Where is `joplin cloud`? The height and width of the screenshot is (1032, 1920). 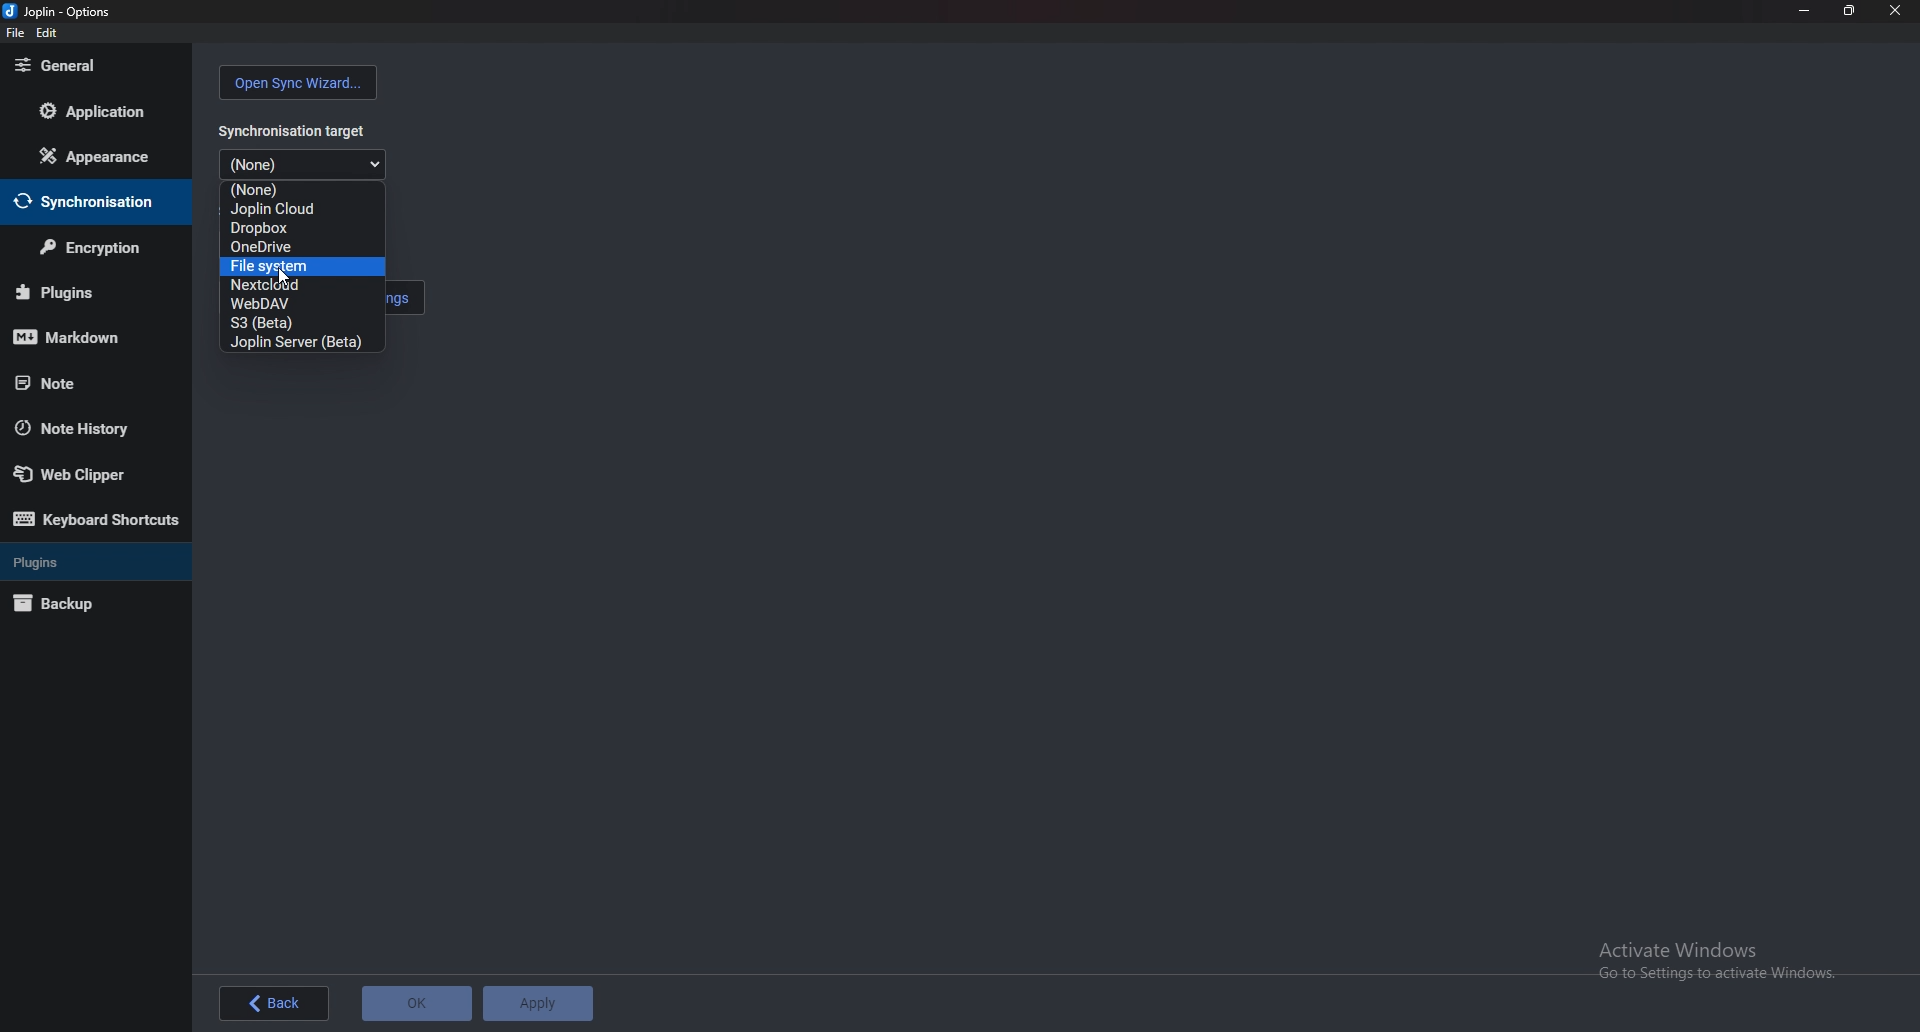 joplin cloud is located at coordinates (301, 209).